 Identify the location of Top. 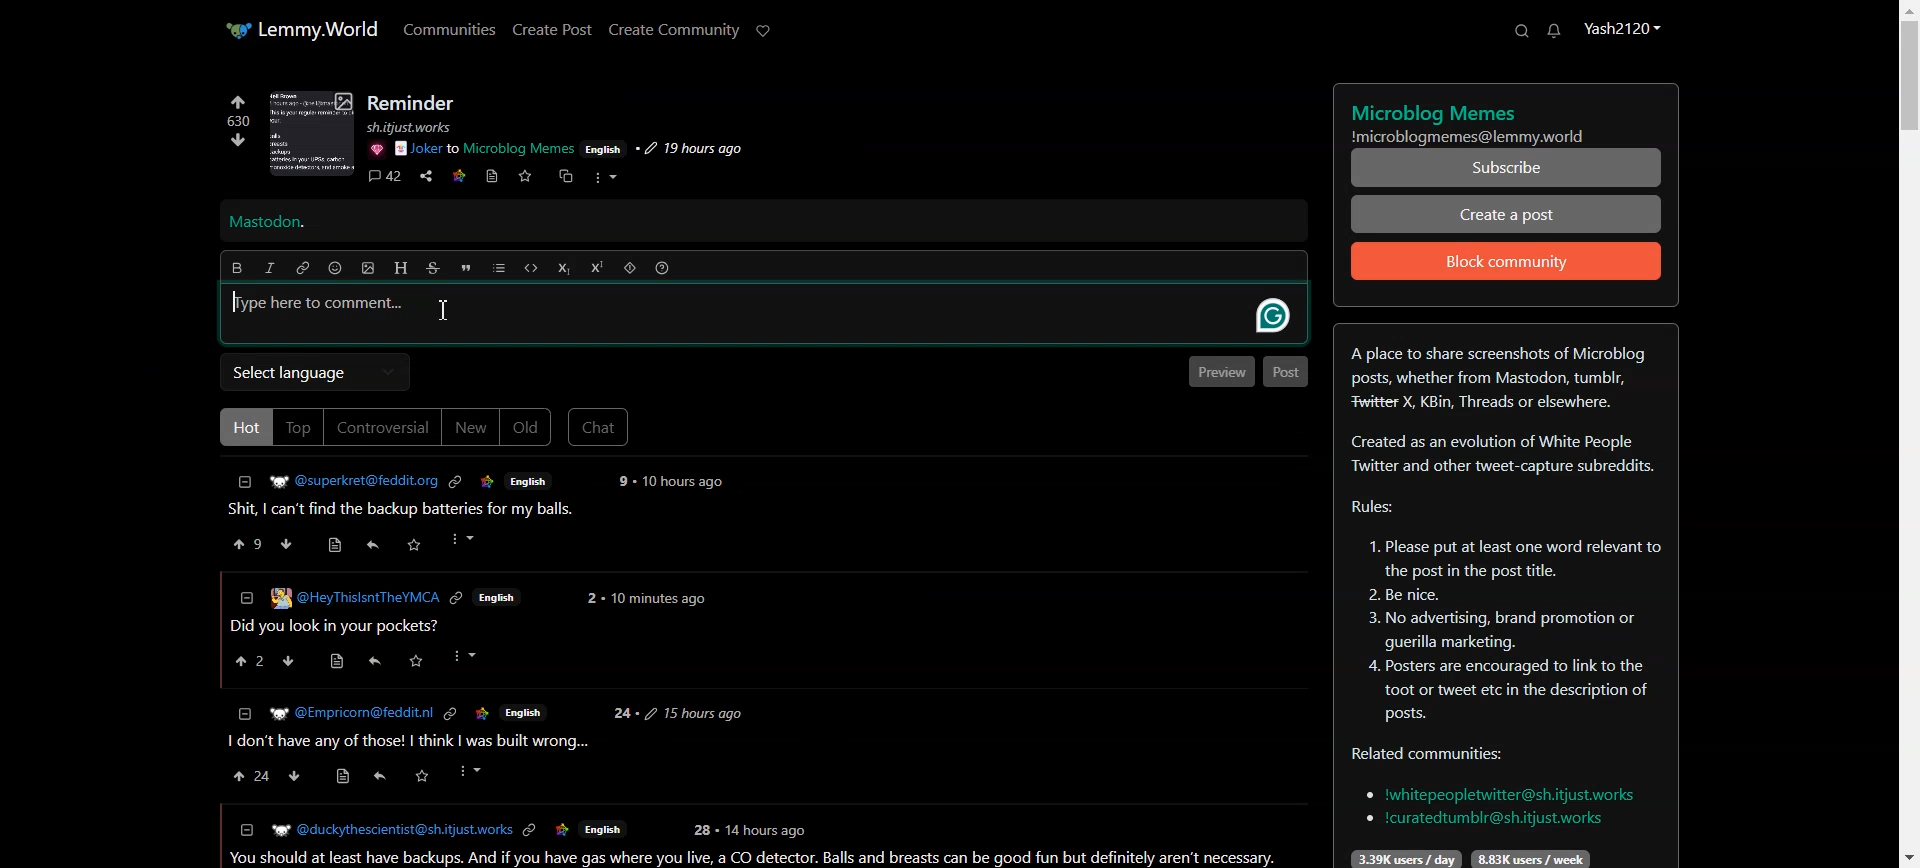
(298, 427).